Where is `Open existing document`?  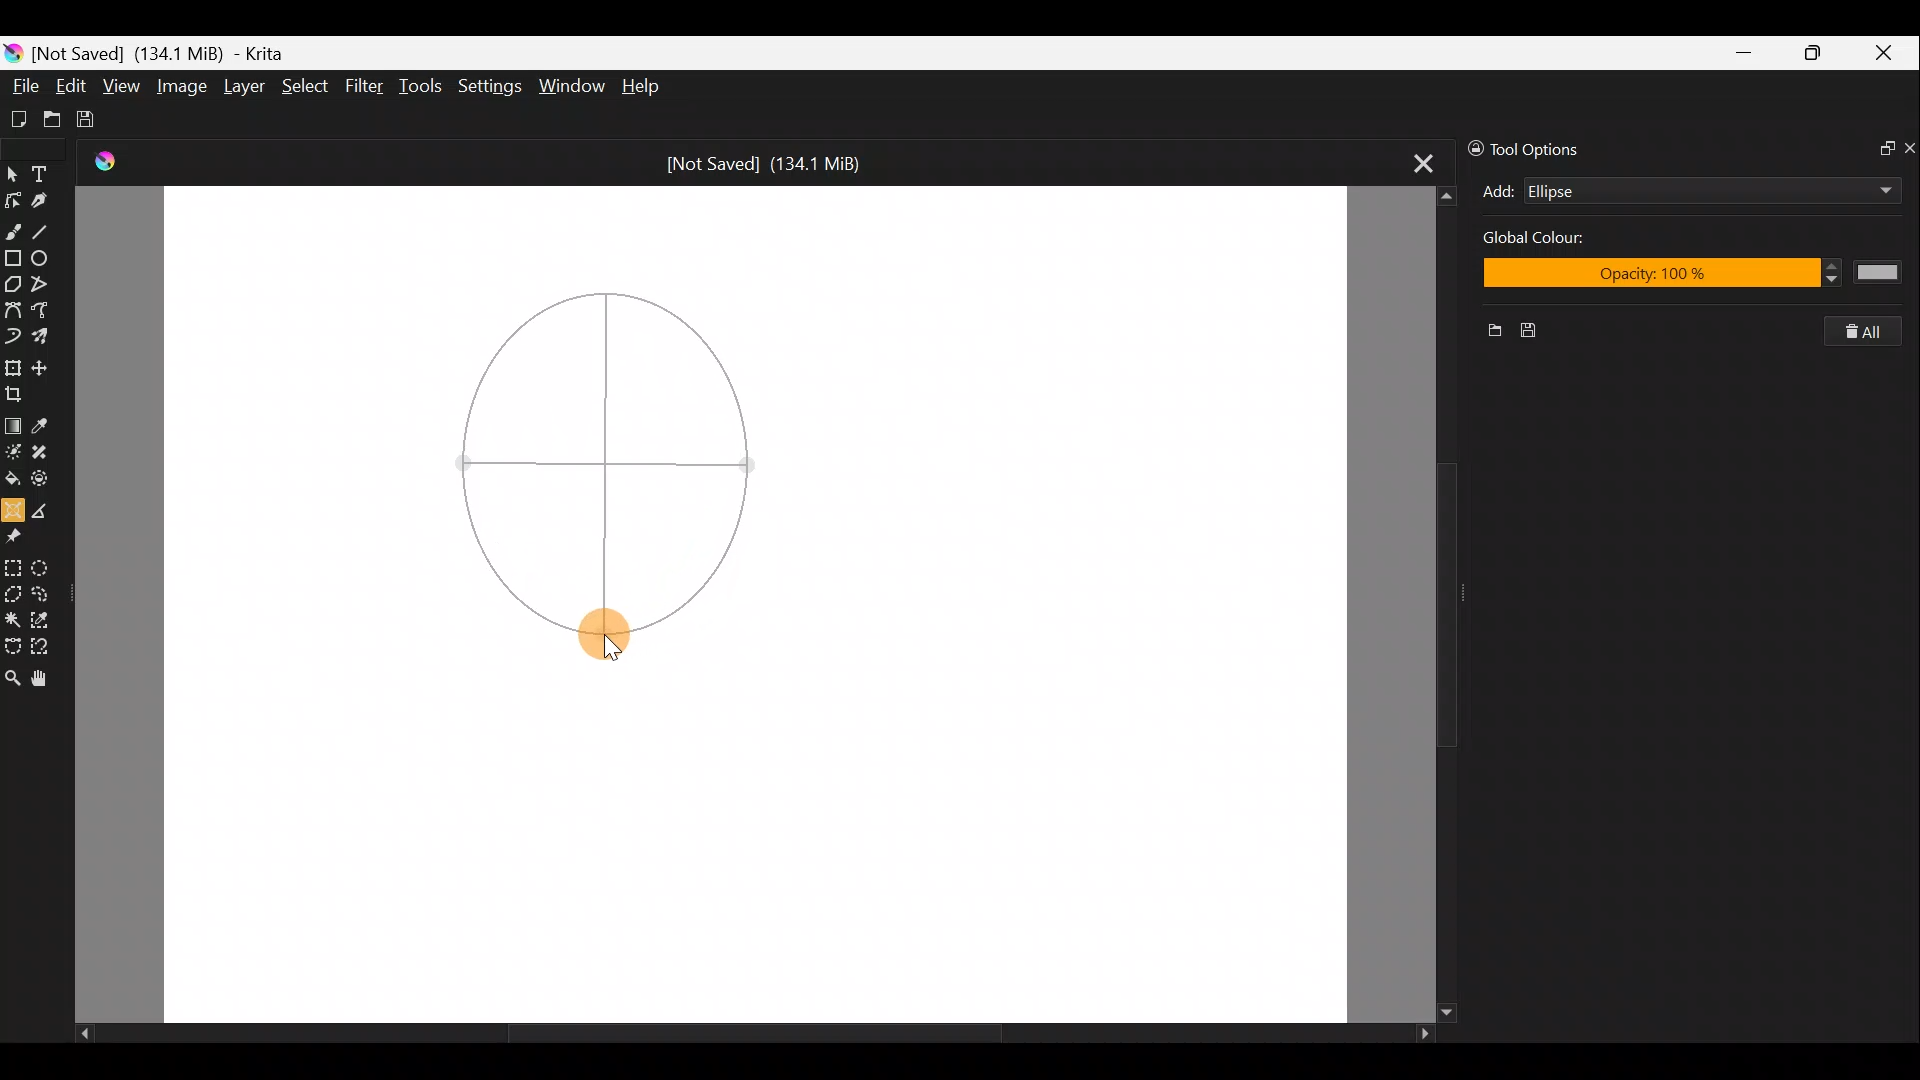 Open existing document is located at coordinates (49, 117).